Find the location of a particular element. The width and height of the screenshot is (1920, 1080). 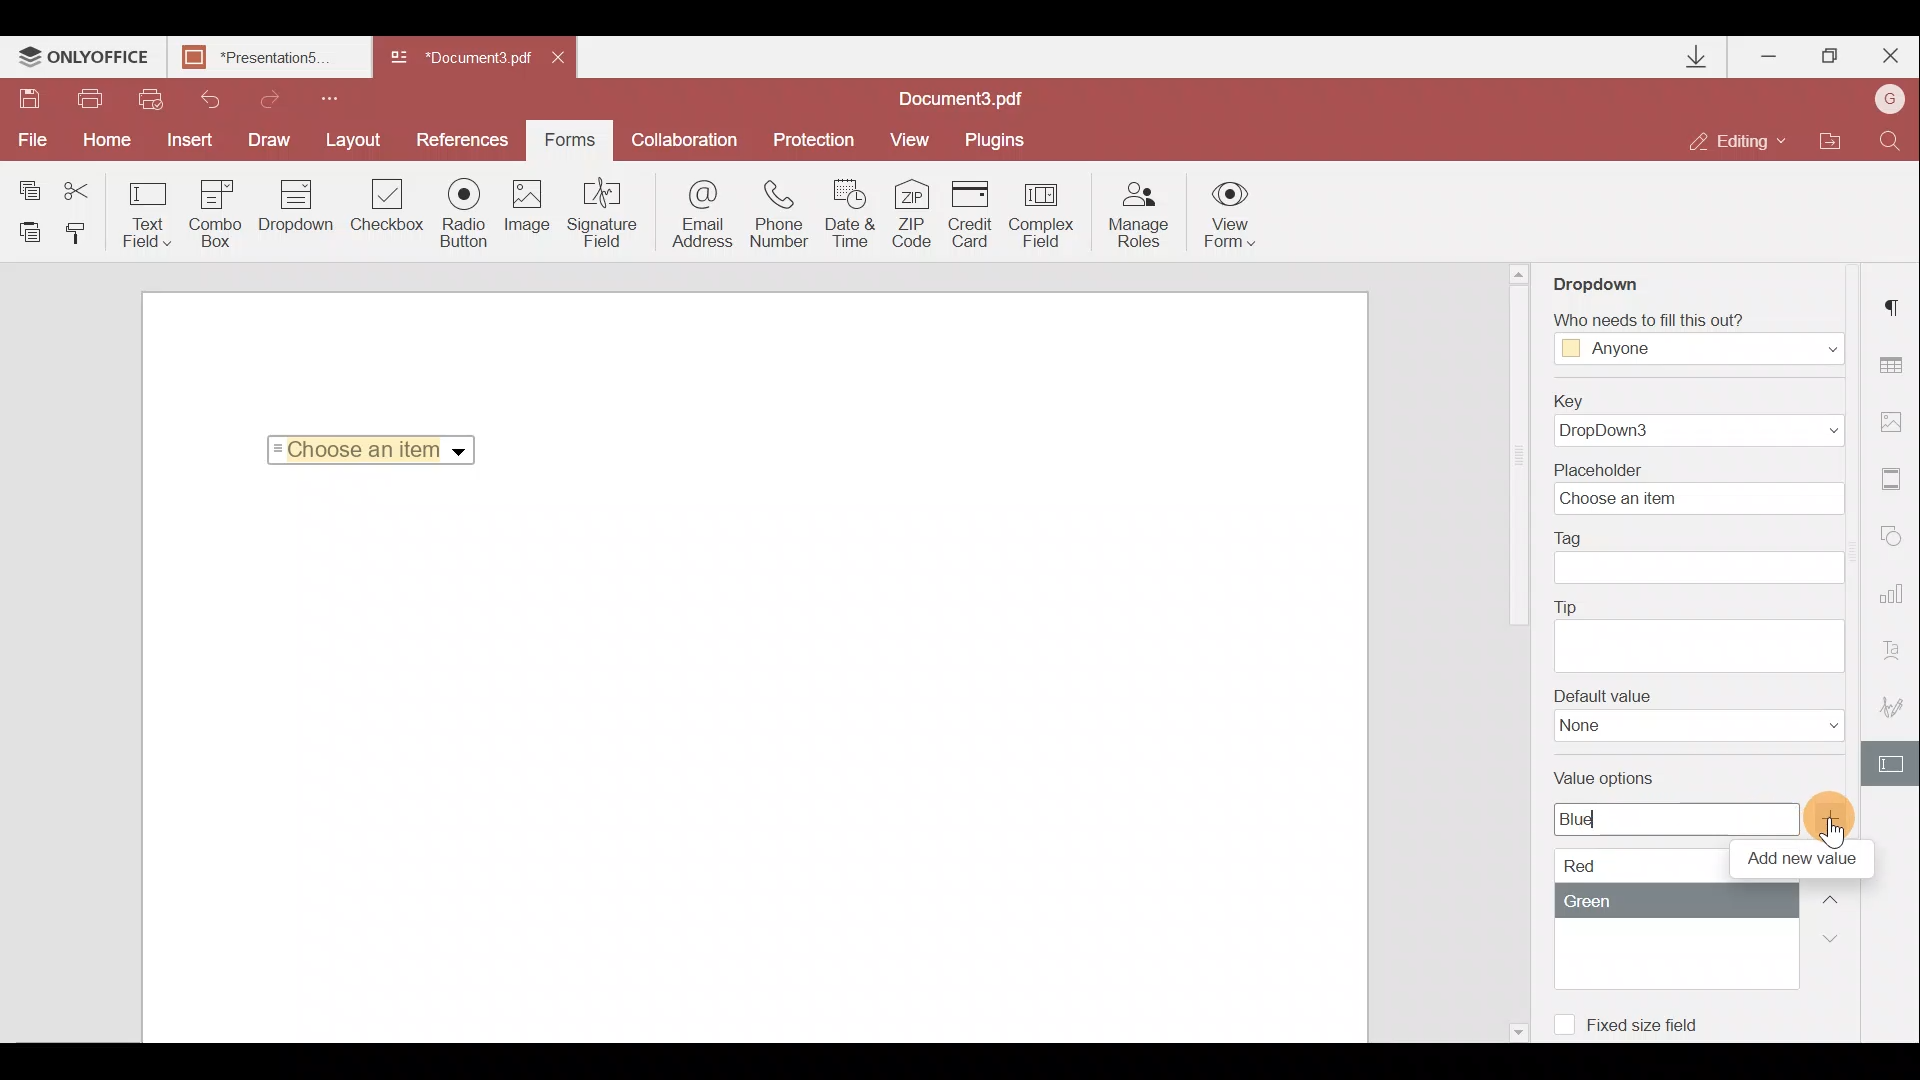

Cut is located at coordinates (79, 185).